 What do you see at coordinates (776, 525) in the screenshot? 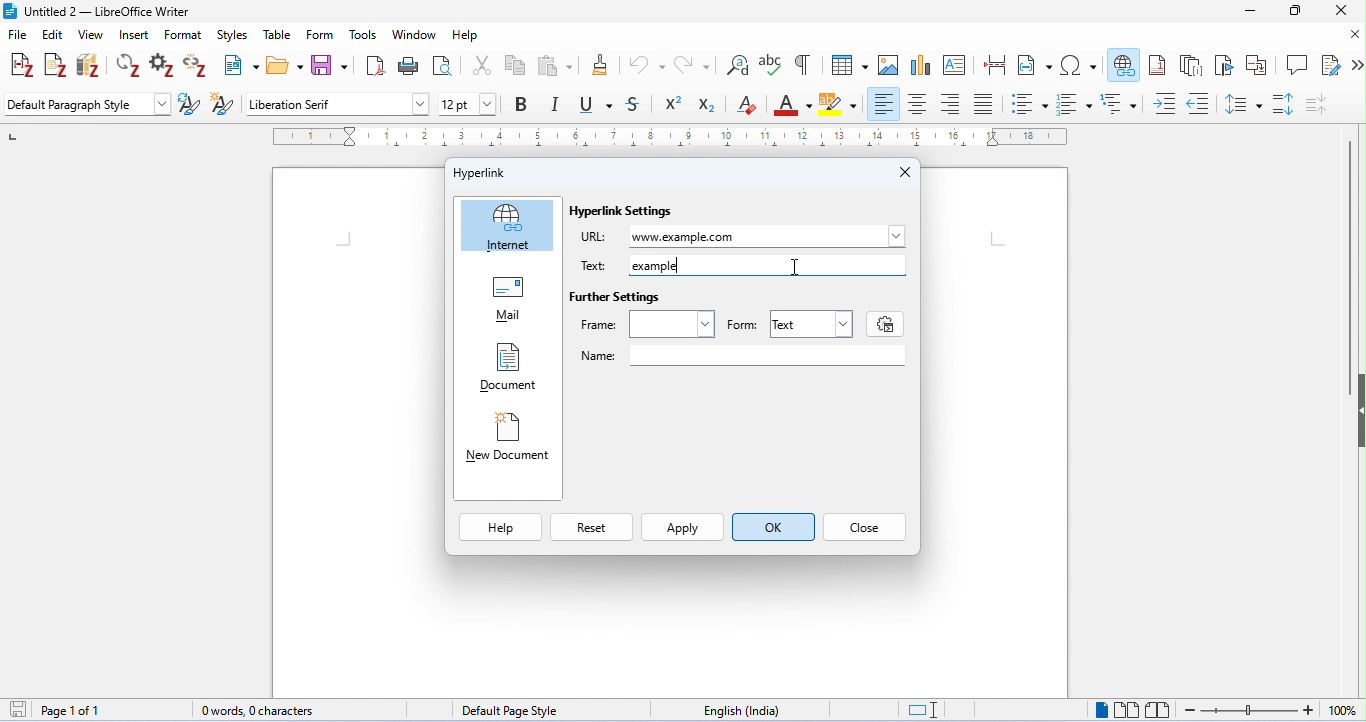
I see `ok` at bounding box center [776, 525].